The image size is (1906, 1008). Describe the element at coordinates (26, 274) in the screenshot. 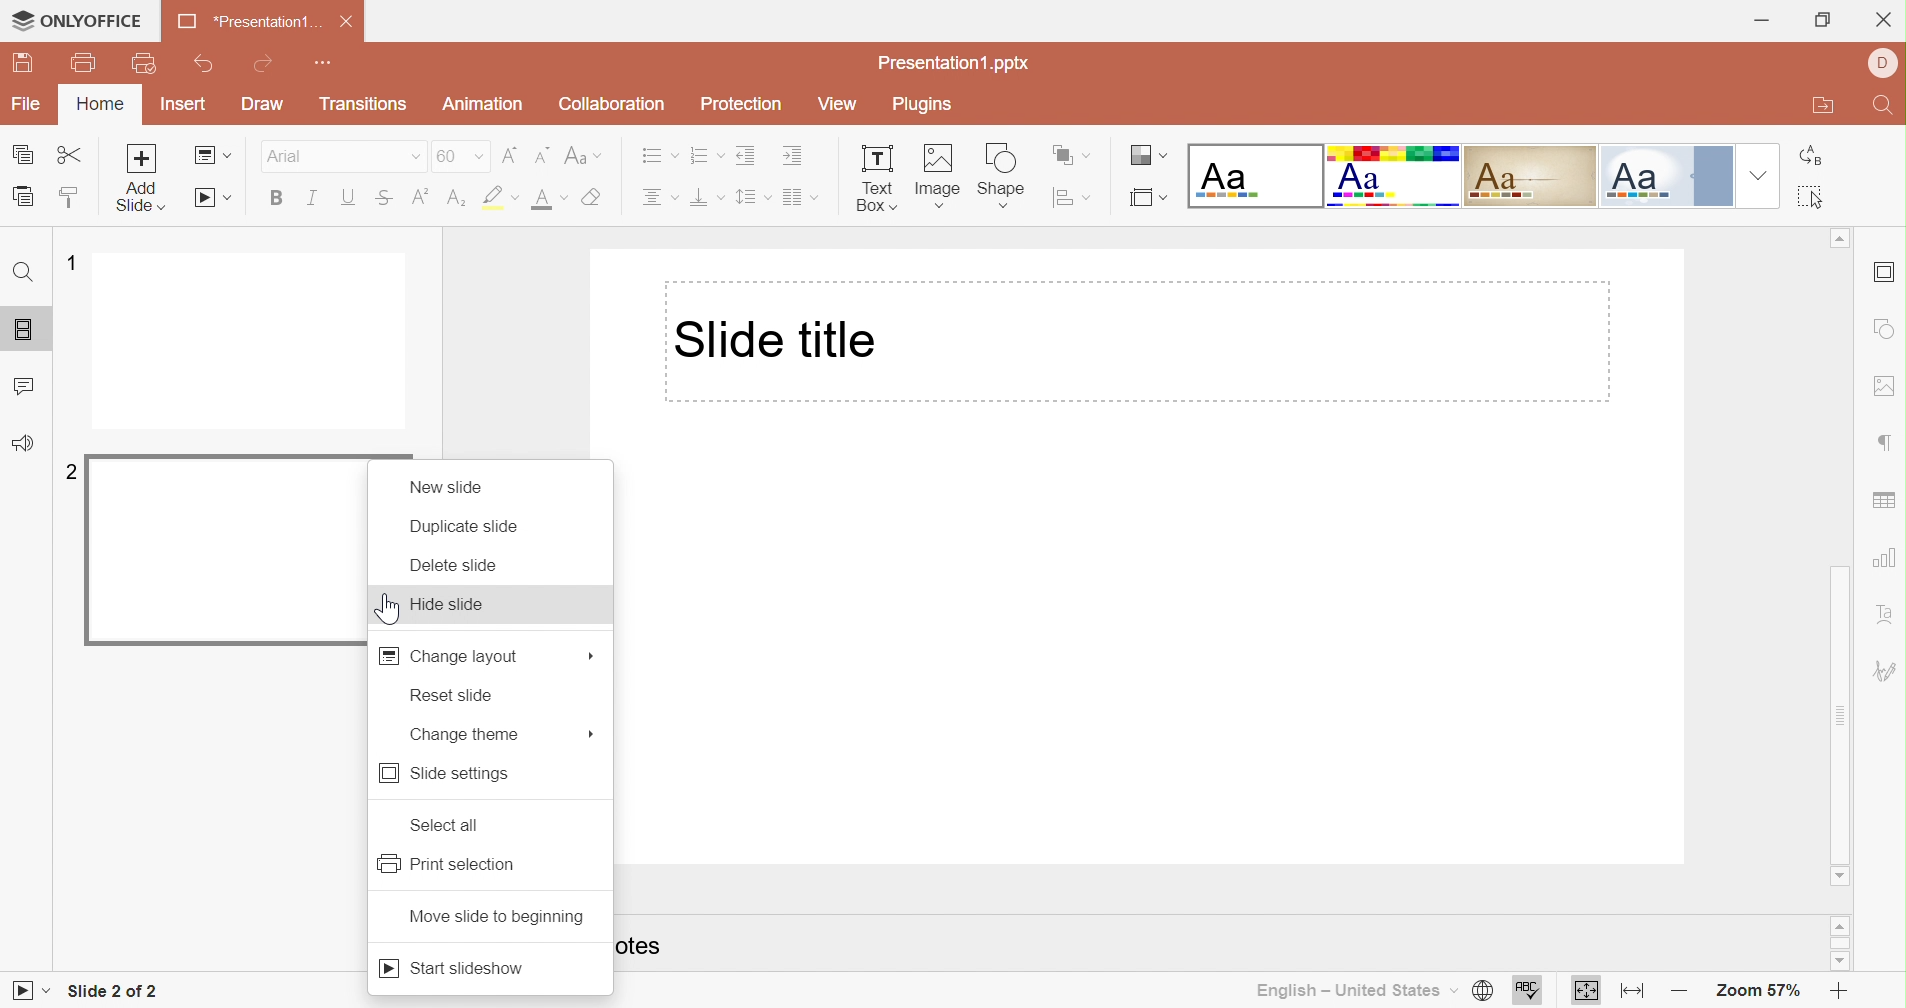

I see `Find` at that location.